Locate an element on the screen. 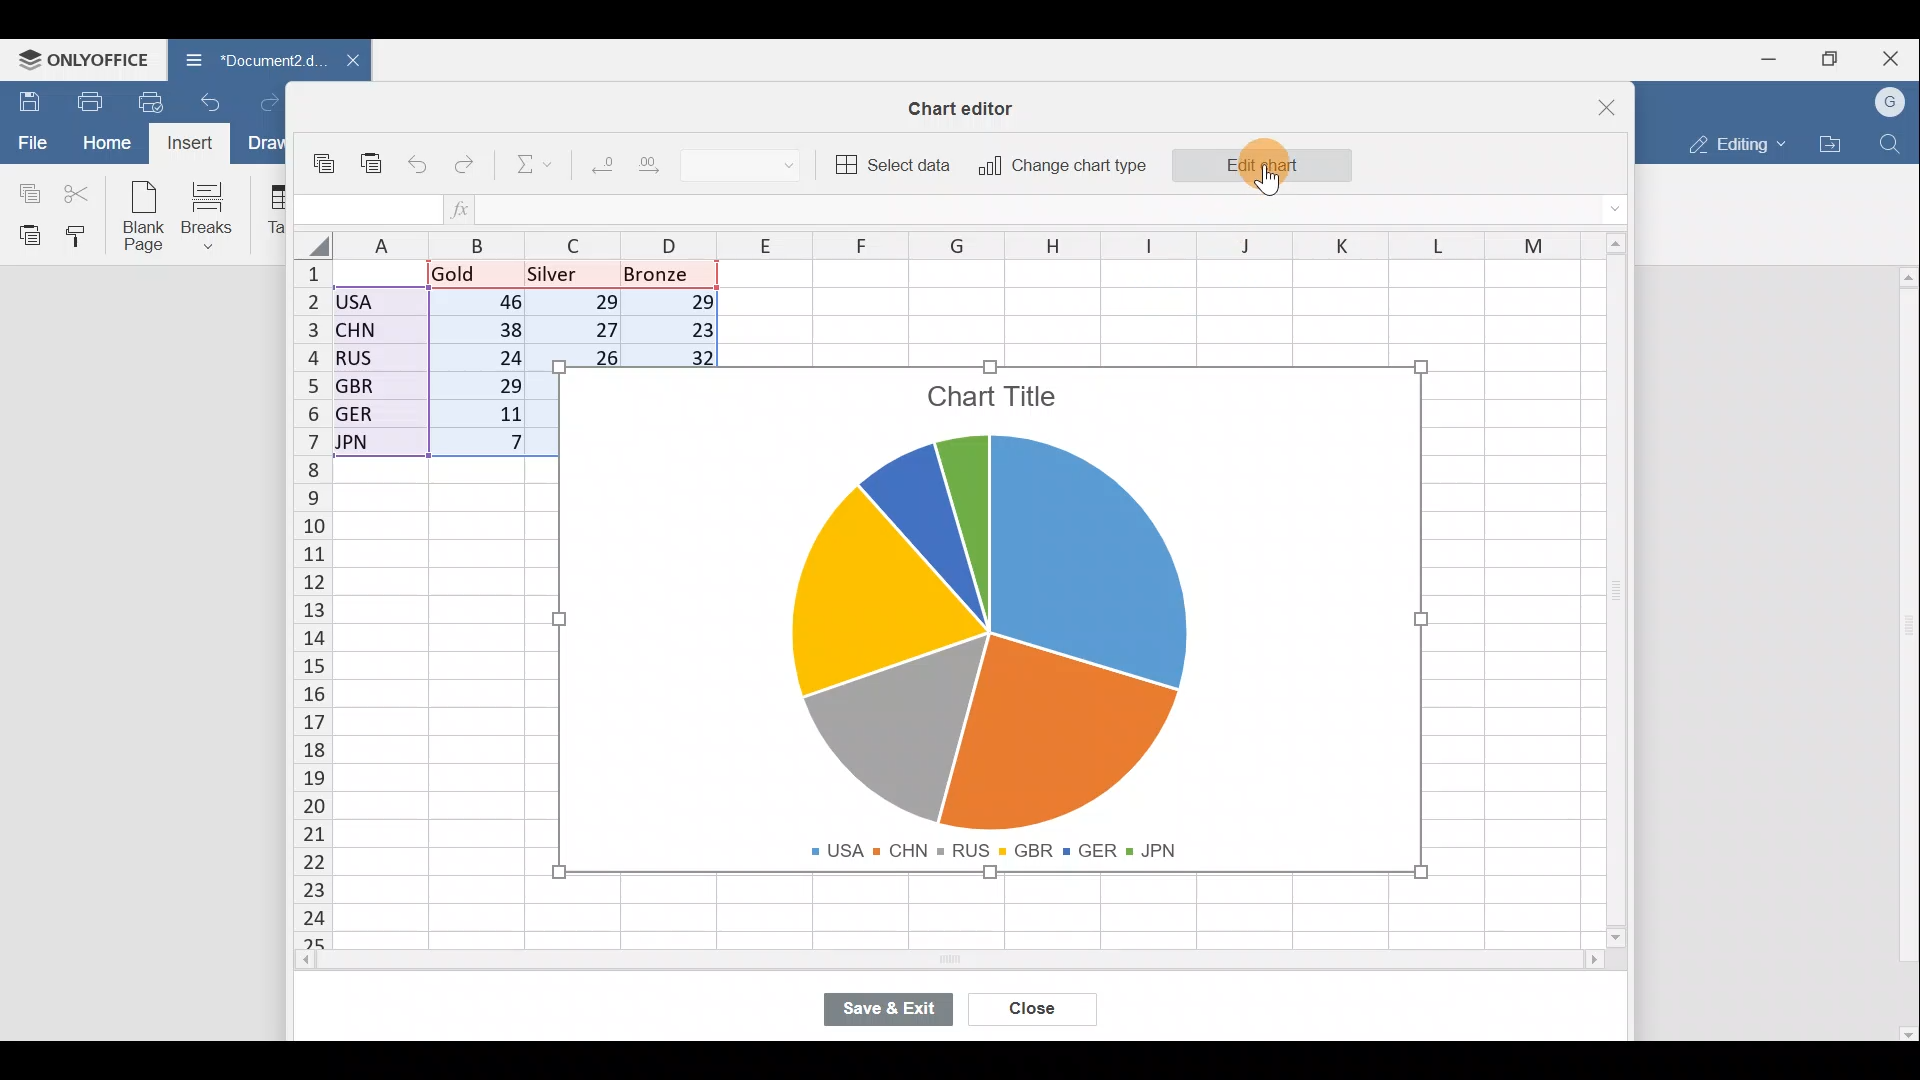 The width and height of the screenshot is (1920, 1080). Cursor on Edit chart is located at coordinates (1265, 157).